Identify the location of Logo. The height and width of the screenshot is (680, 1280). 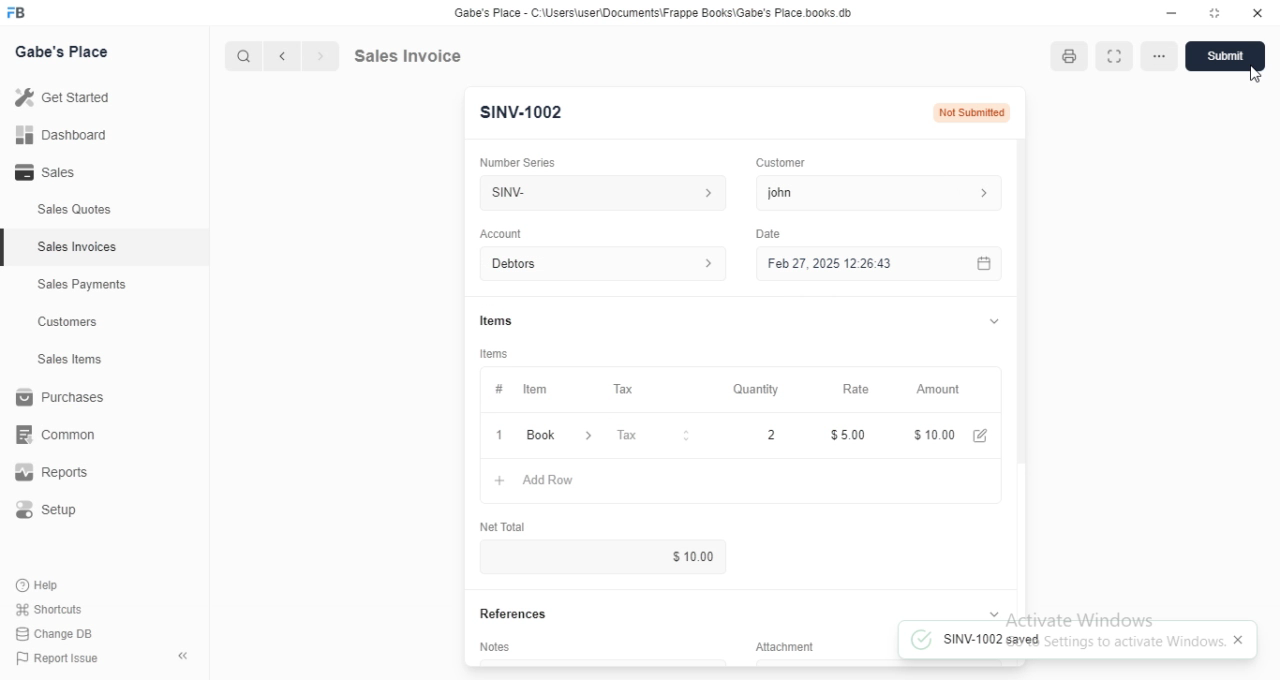
(24, 13).